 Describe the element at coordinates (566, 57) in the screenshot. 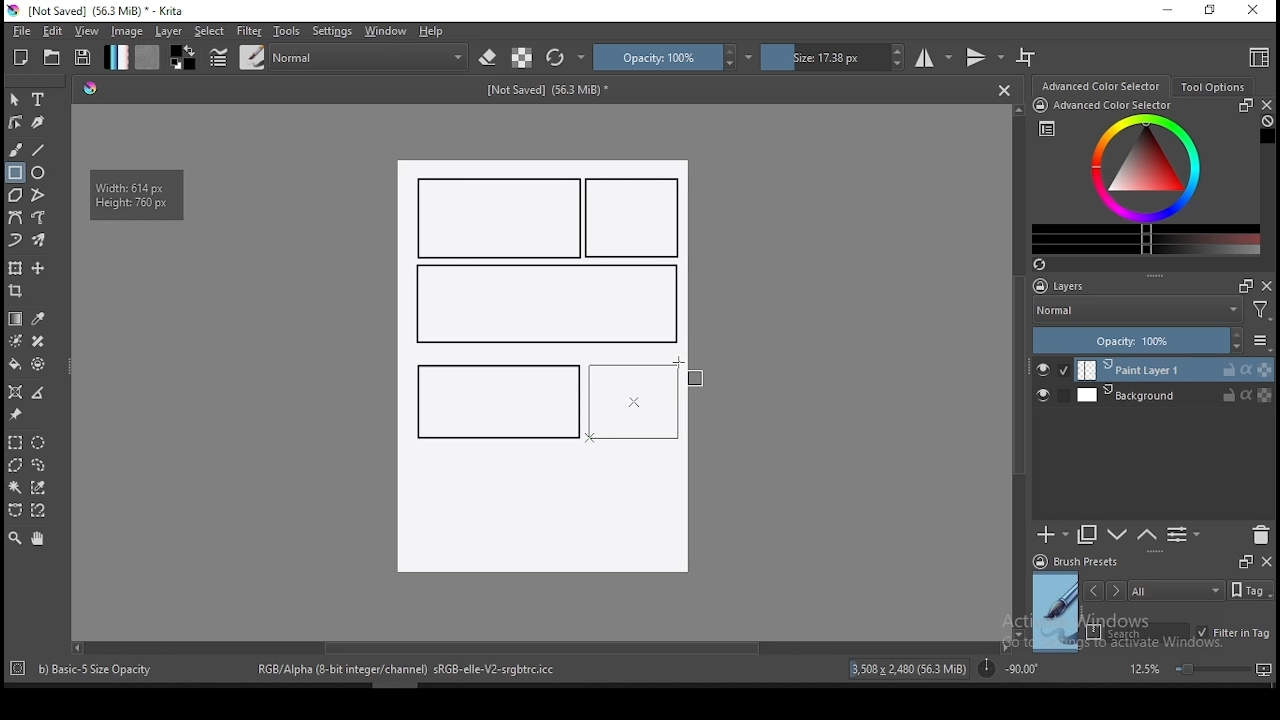

I see `reload original preset` at that location.